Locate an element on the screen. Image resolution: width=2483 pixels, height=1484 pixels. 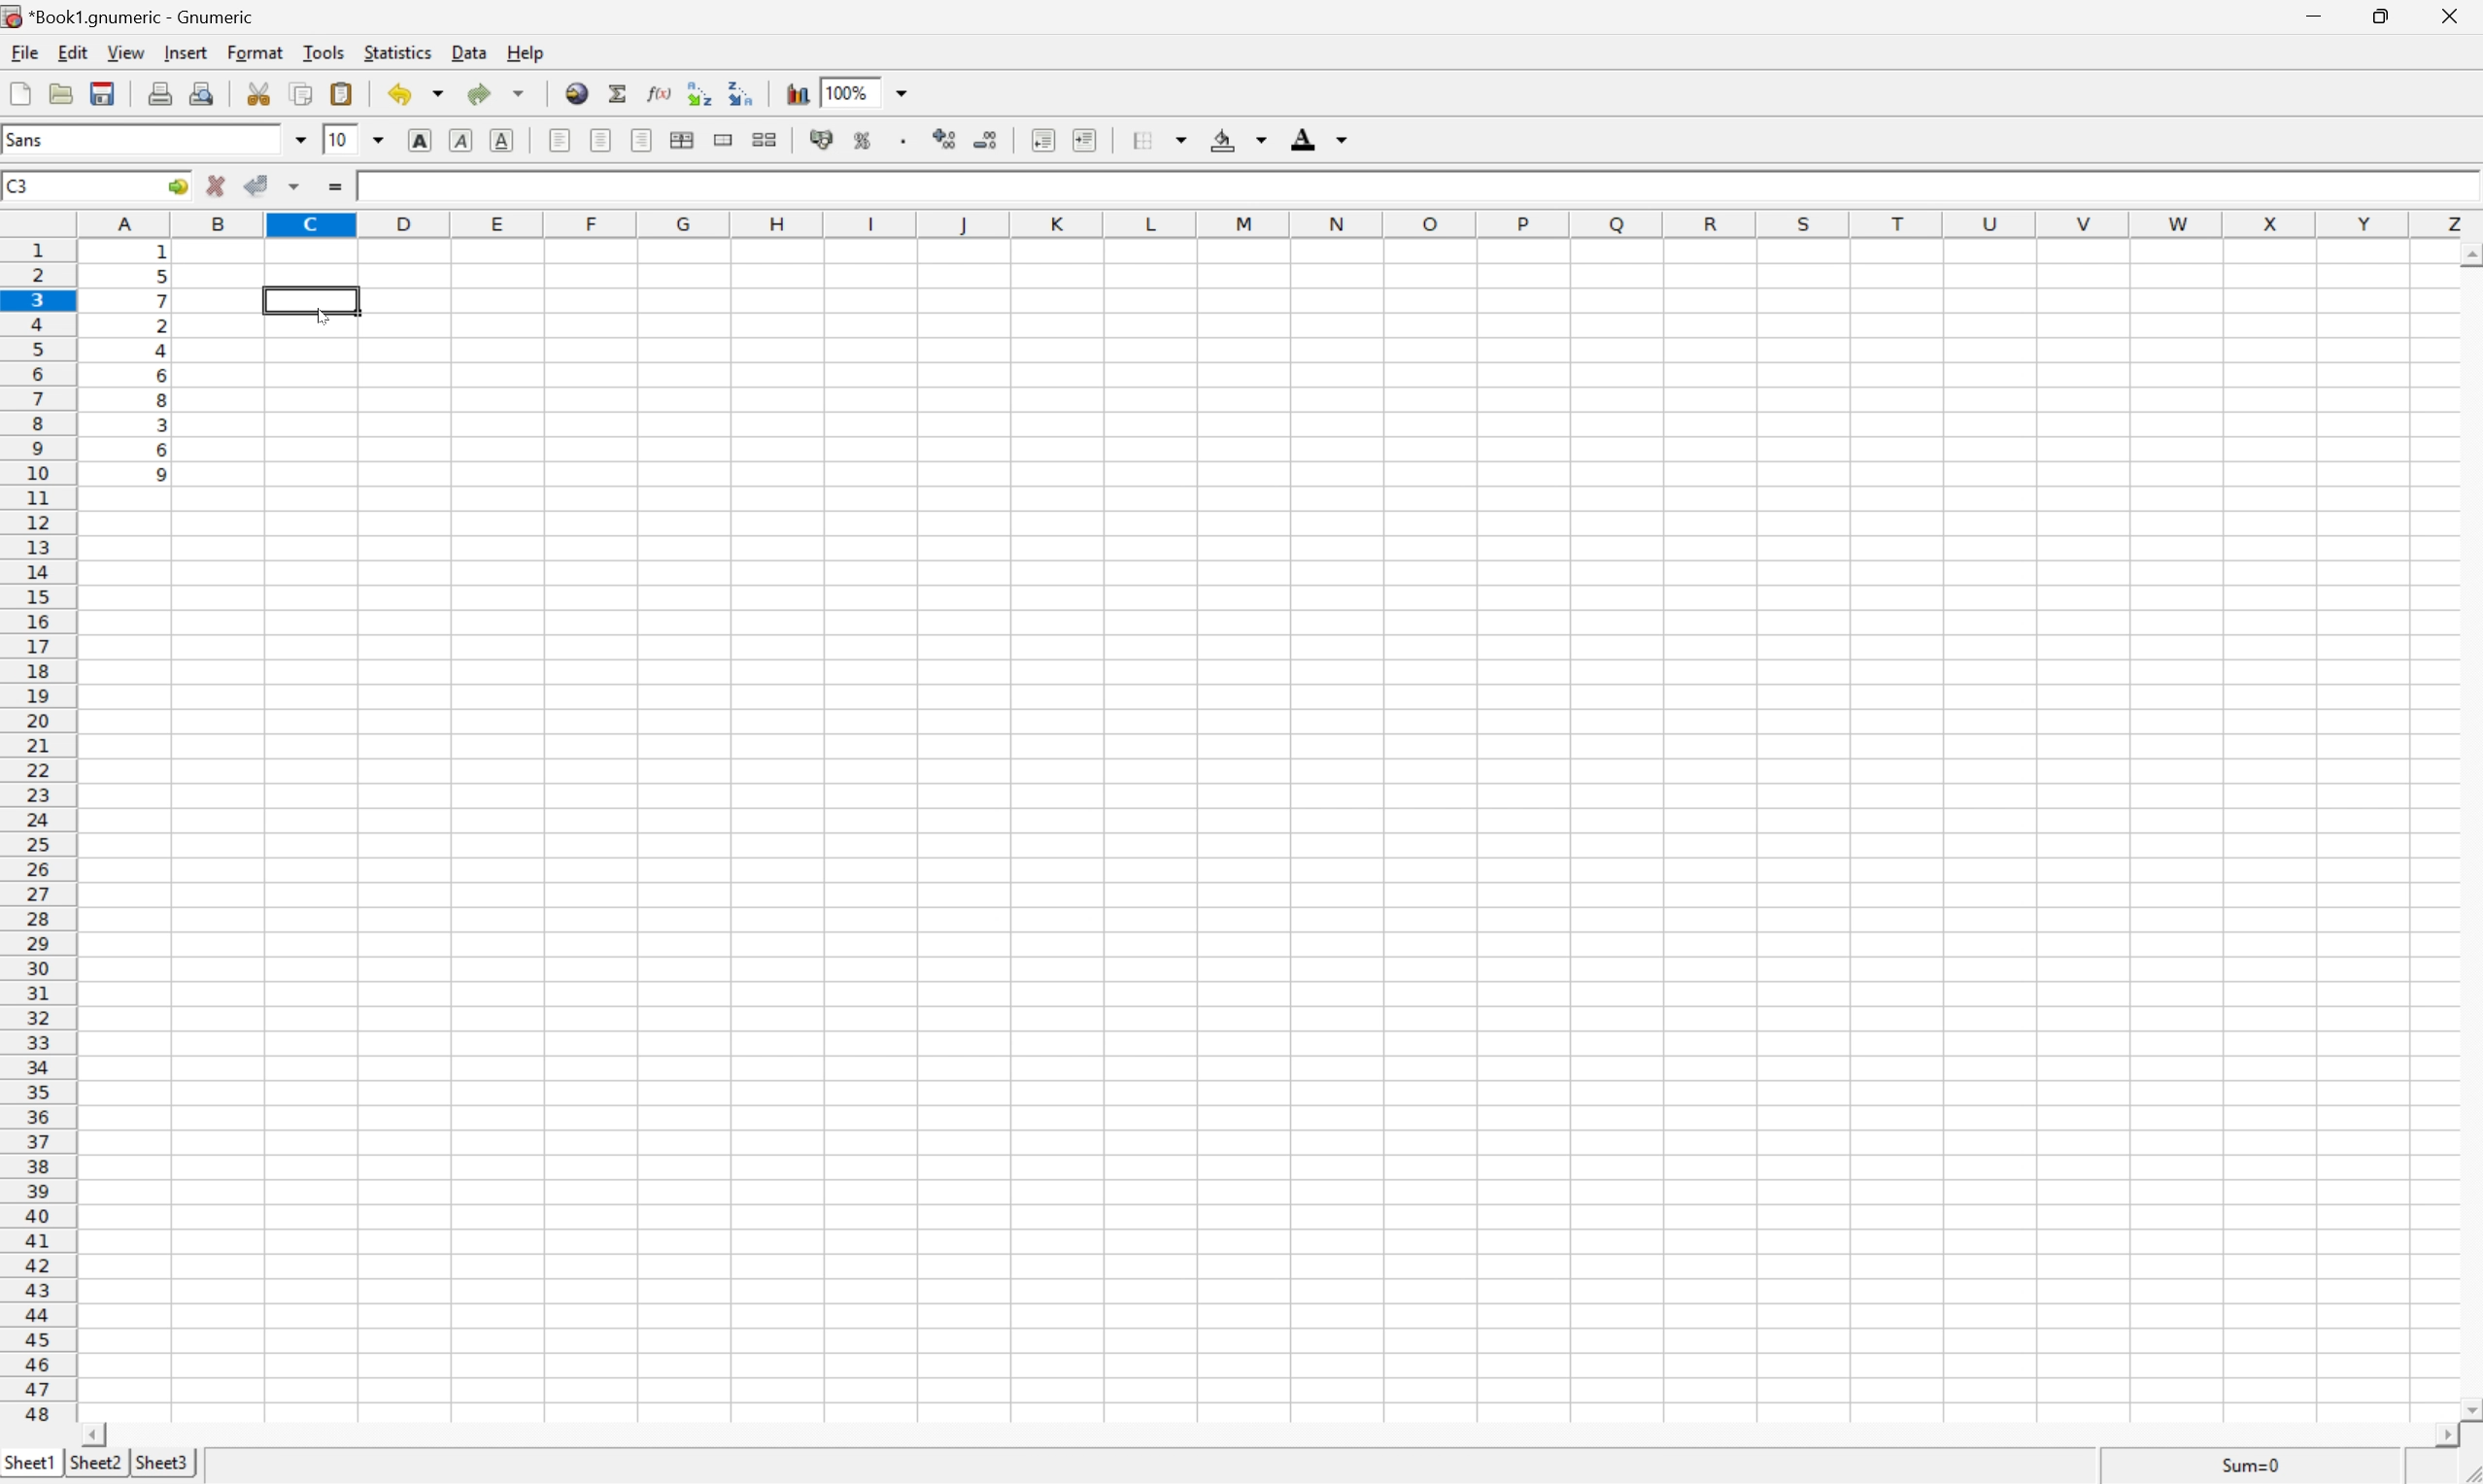
scroll up is located at coordinates (2467, 250).